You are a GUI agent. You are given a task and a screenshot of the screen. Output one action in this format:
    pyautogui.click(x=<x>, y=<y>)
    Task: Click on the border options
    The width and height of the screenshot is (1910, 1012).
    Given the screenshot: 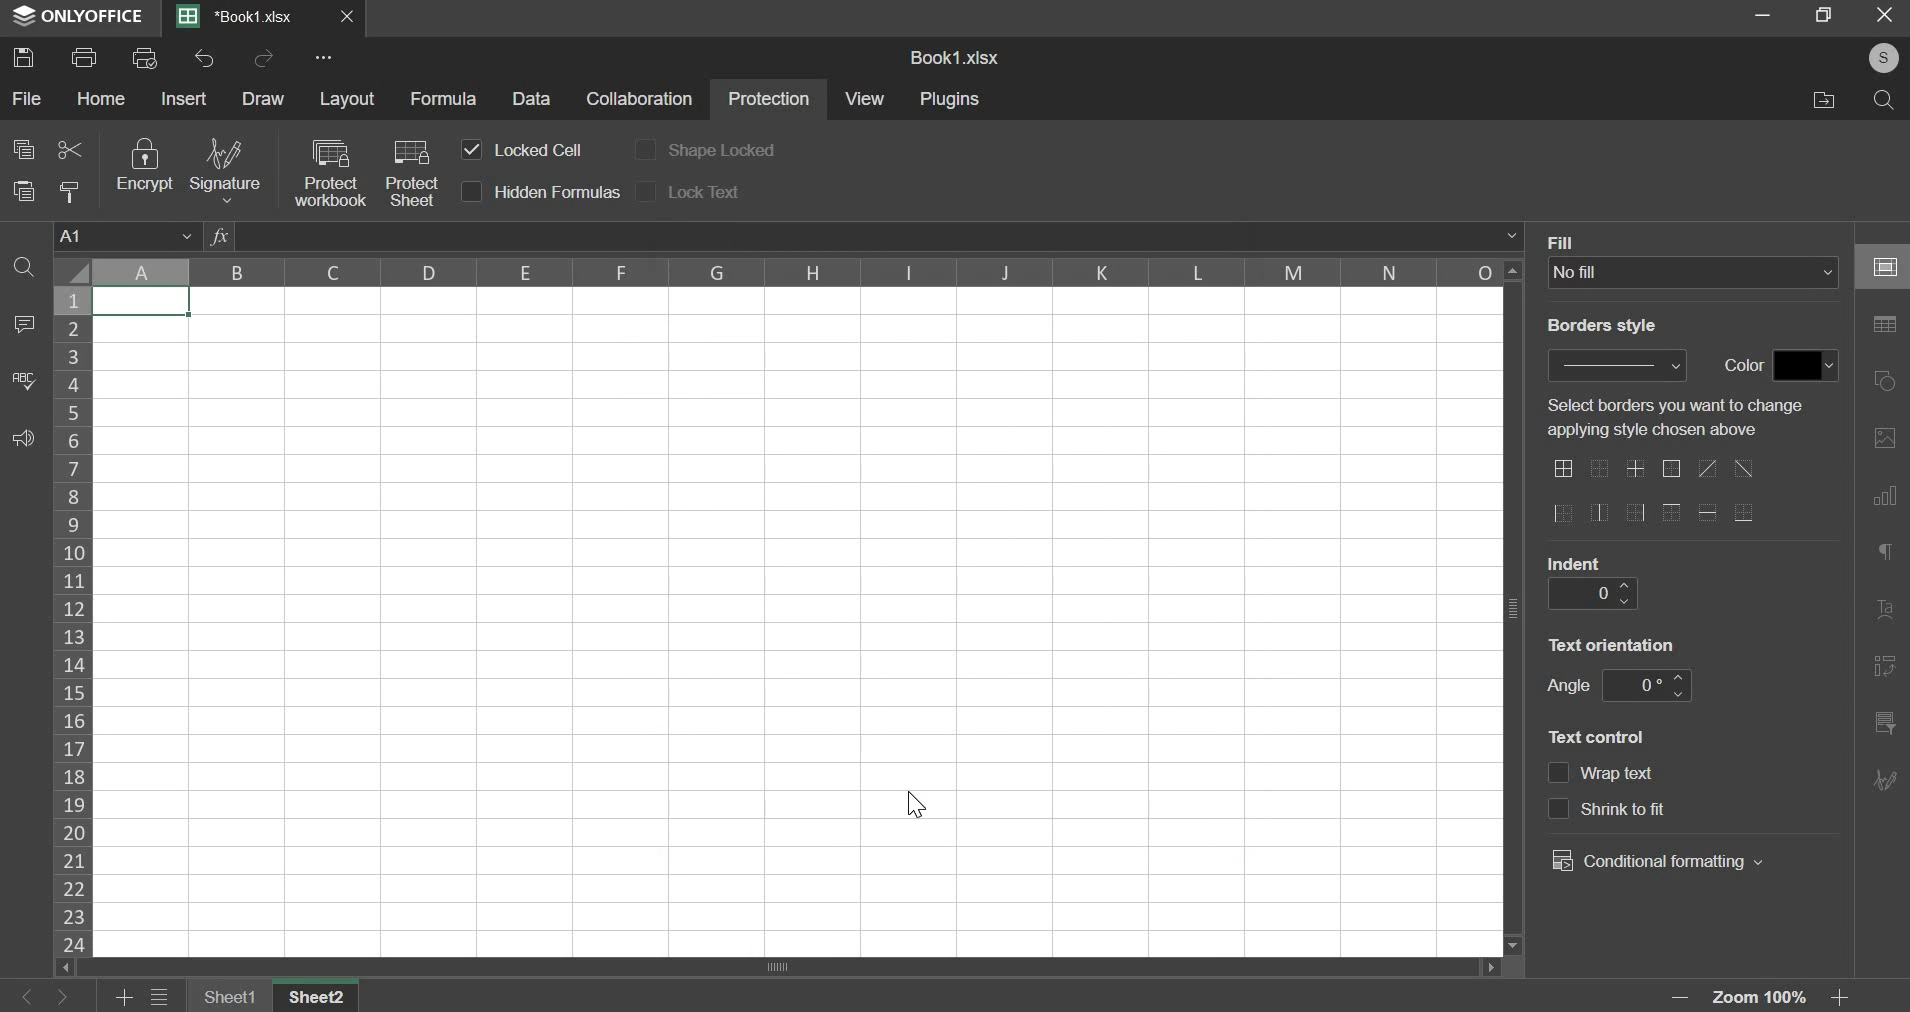 What is the action you would take?
    pyautogui.click(x=1710, y=512)
    